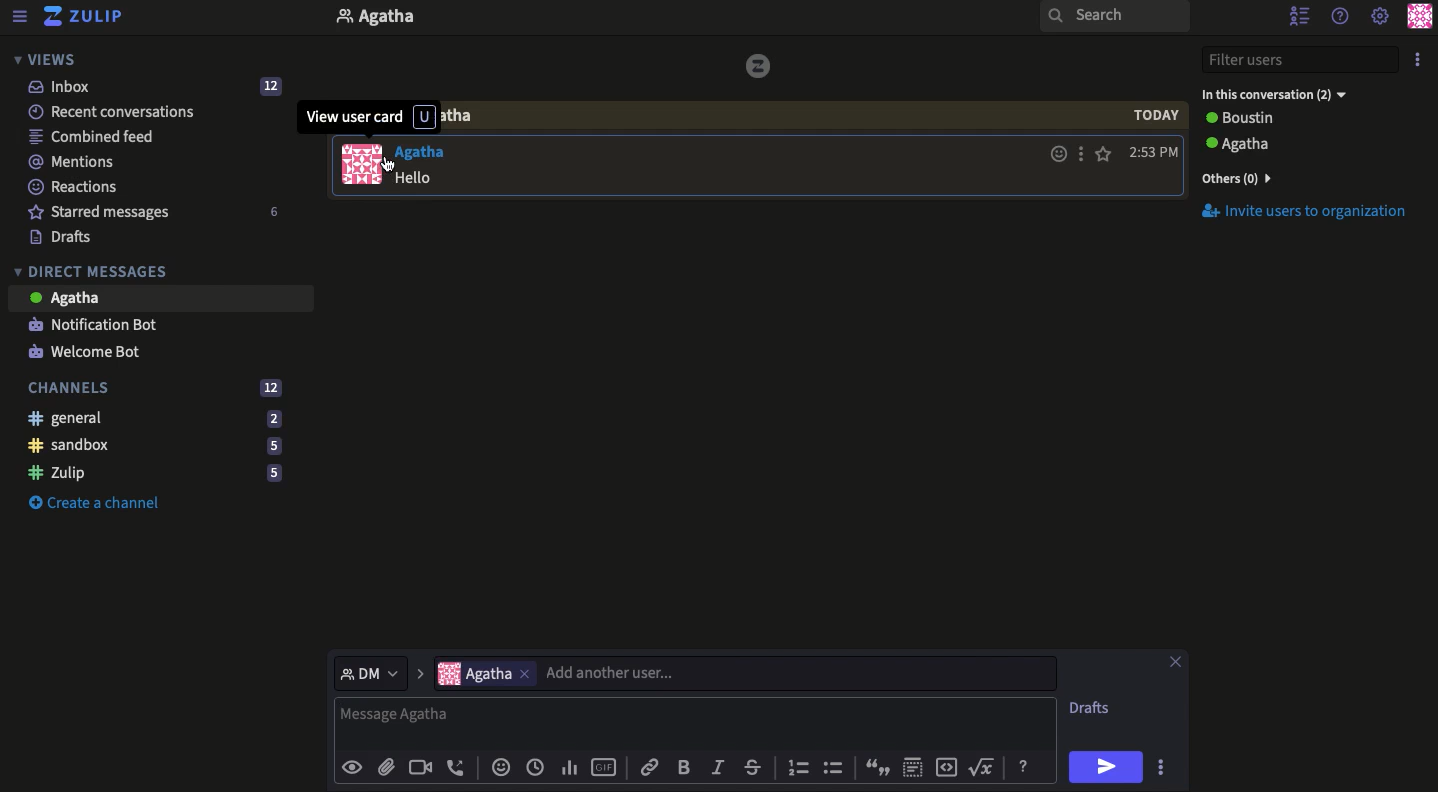 The image size is (1438, 792). What do you see at coordinates (158, 389) in the screenshot?
I see `Channels` at bounding box center [158, 389].